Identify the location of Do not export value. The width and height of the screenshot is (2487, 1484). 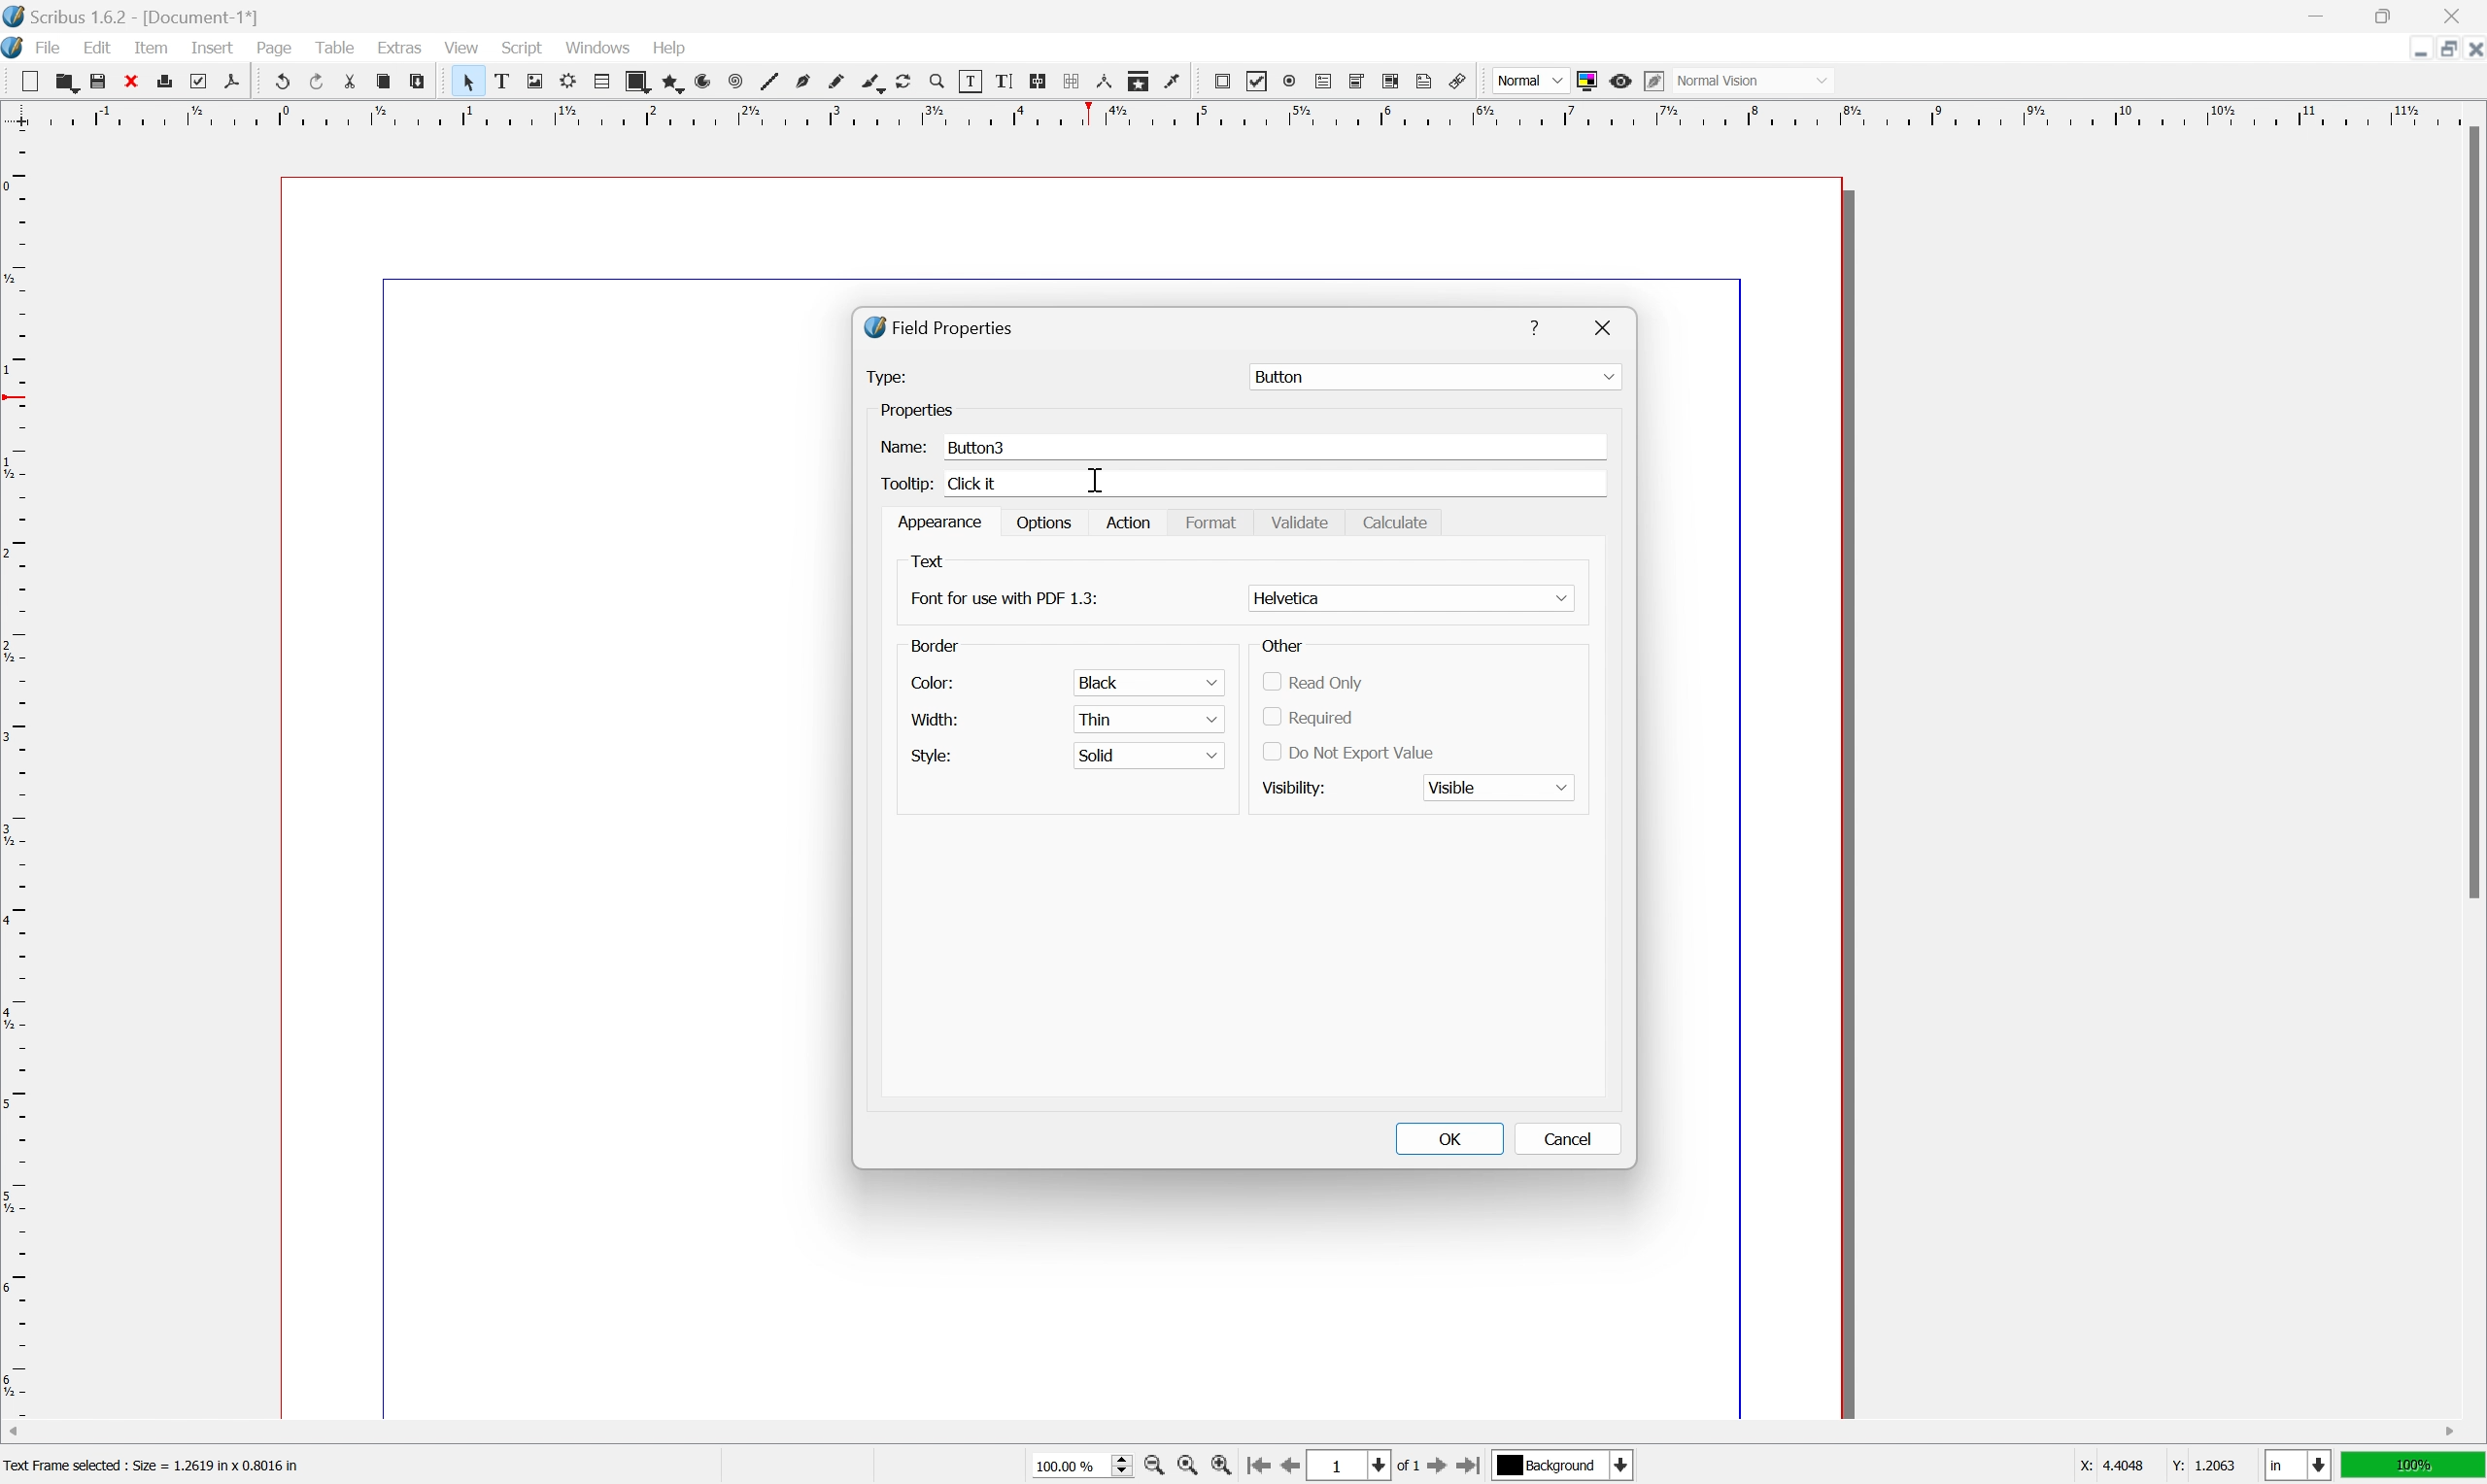
(1354, 755).